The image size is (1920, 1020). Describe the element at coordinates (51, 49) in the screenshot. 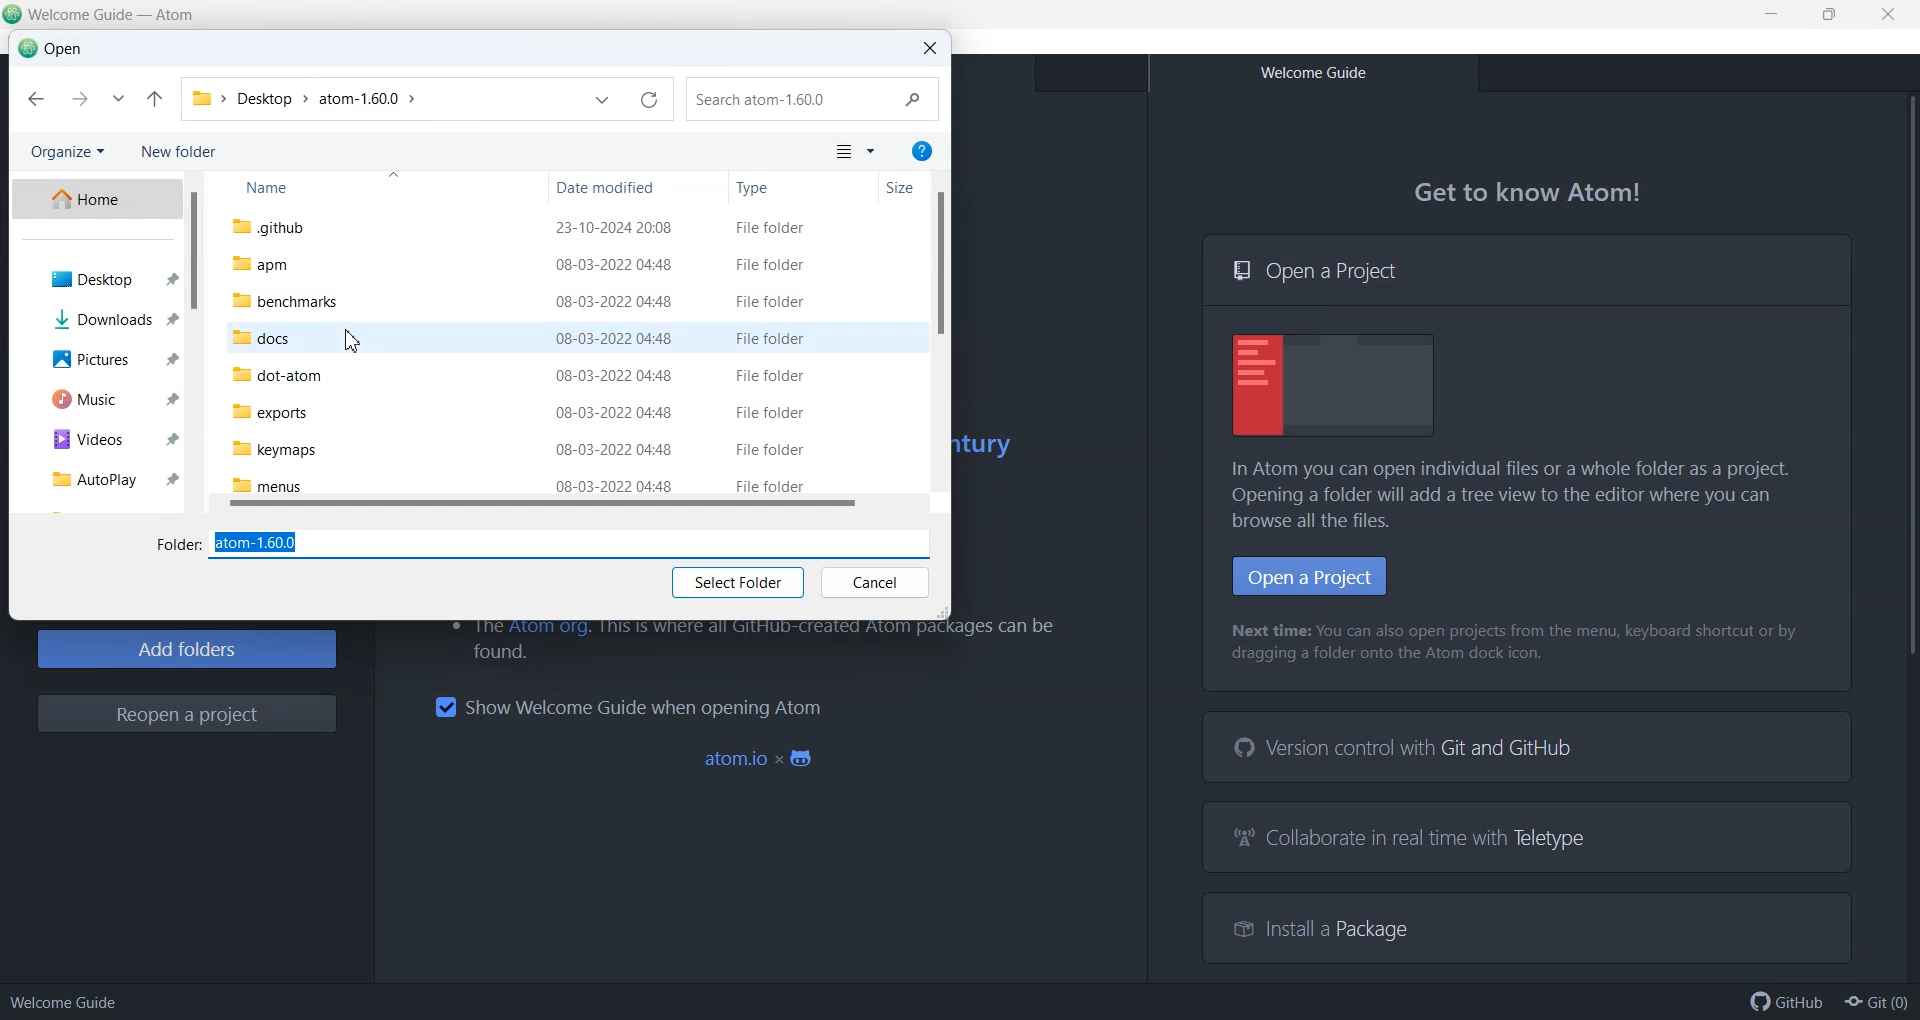

I see `Open` at that location.